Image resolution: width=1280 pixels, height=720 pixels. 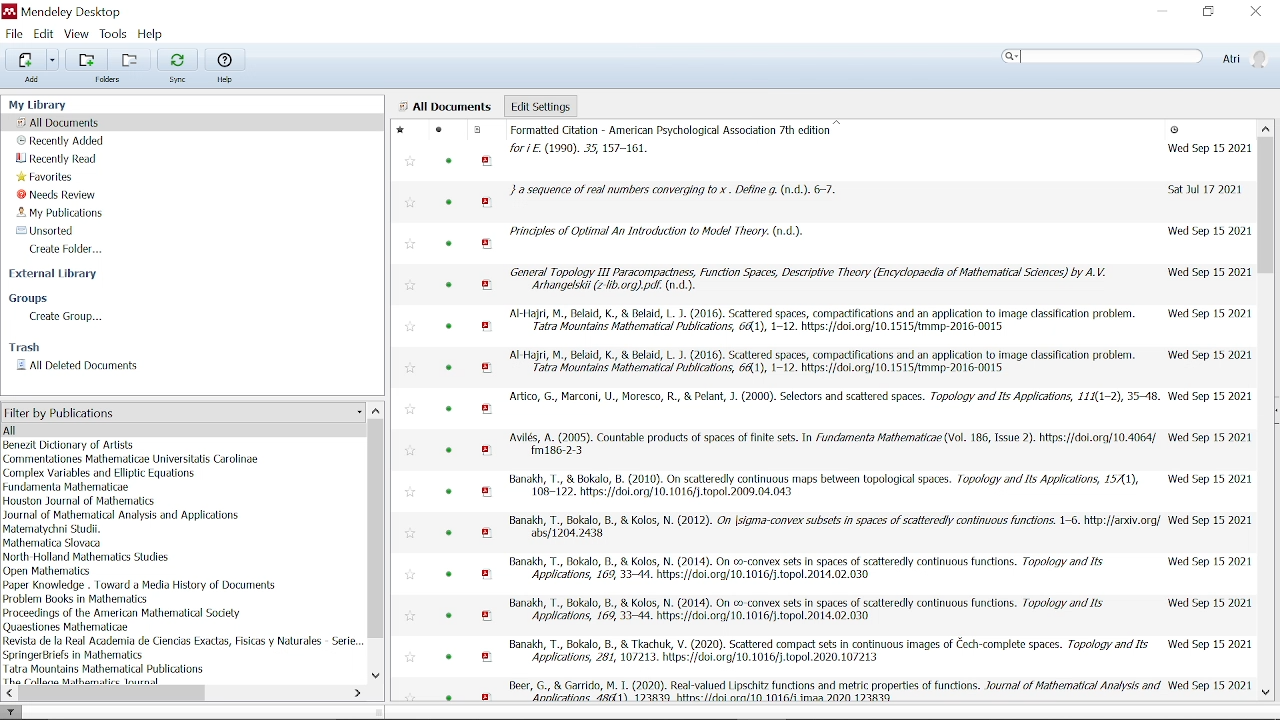 What do you see at coordinates (182, 413) in the screenshot?
I see `Filter by publication` at bounding box center [182, 413].